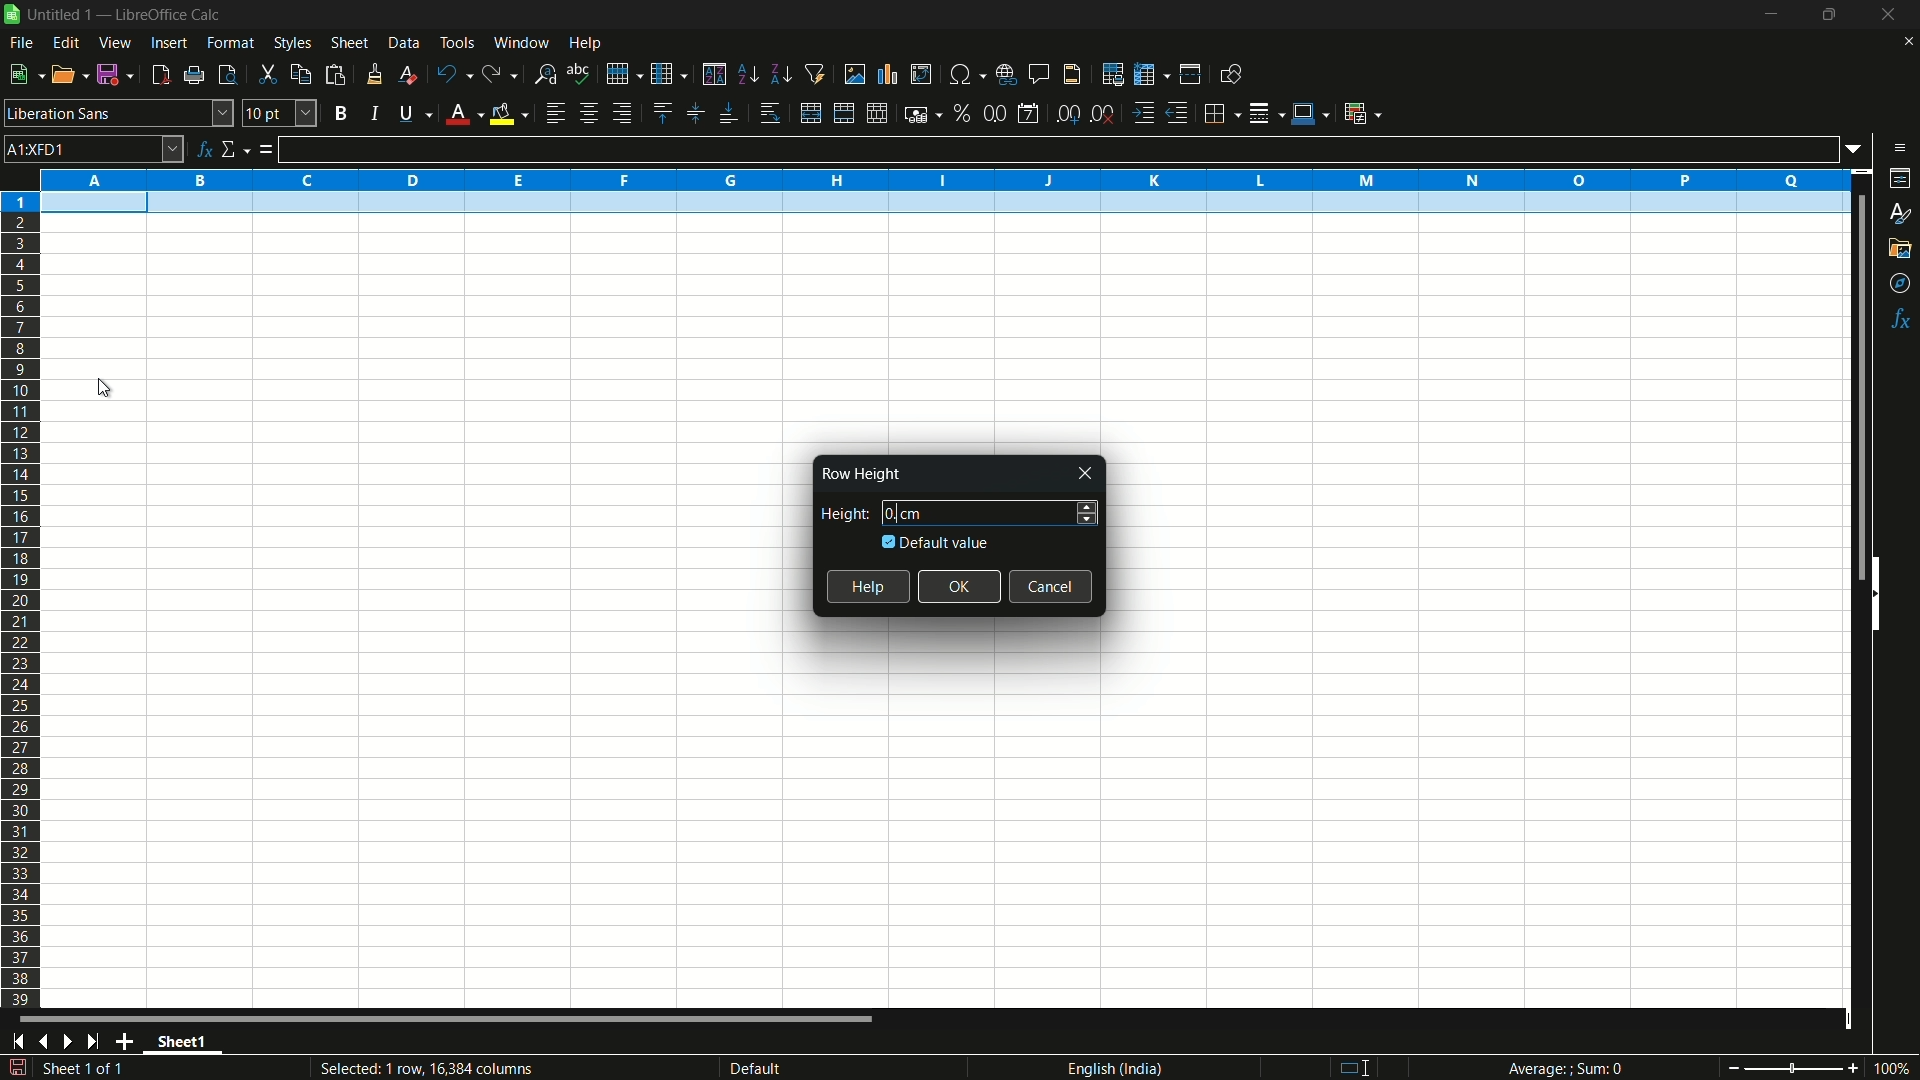 The image size is (1920, 1080). I want to click on format as currency, so click(923, 114).